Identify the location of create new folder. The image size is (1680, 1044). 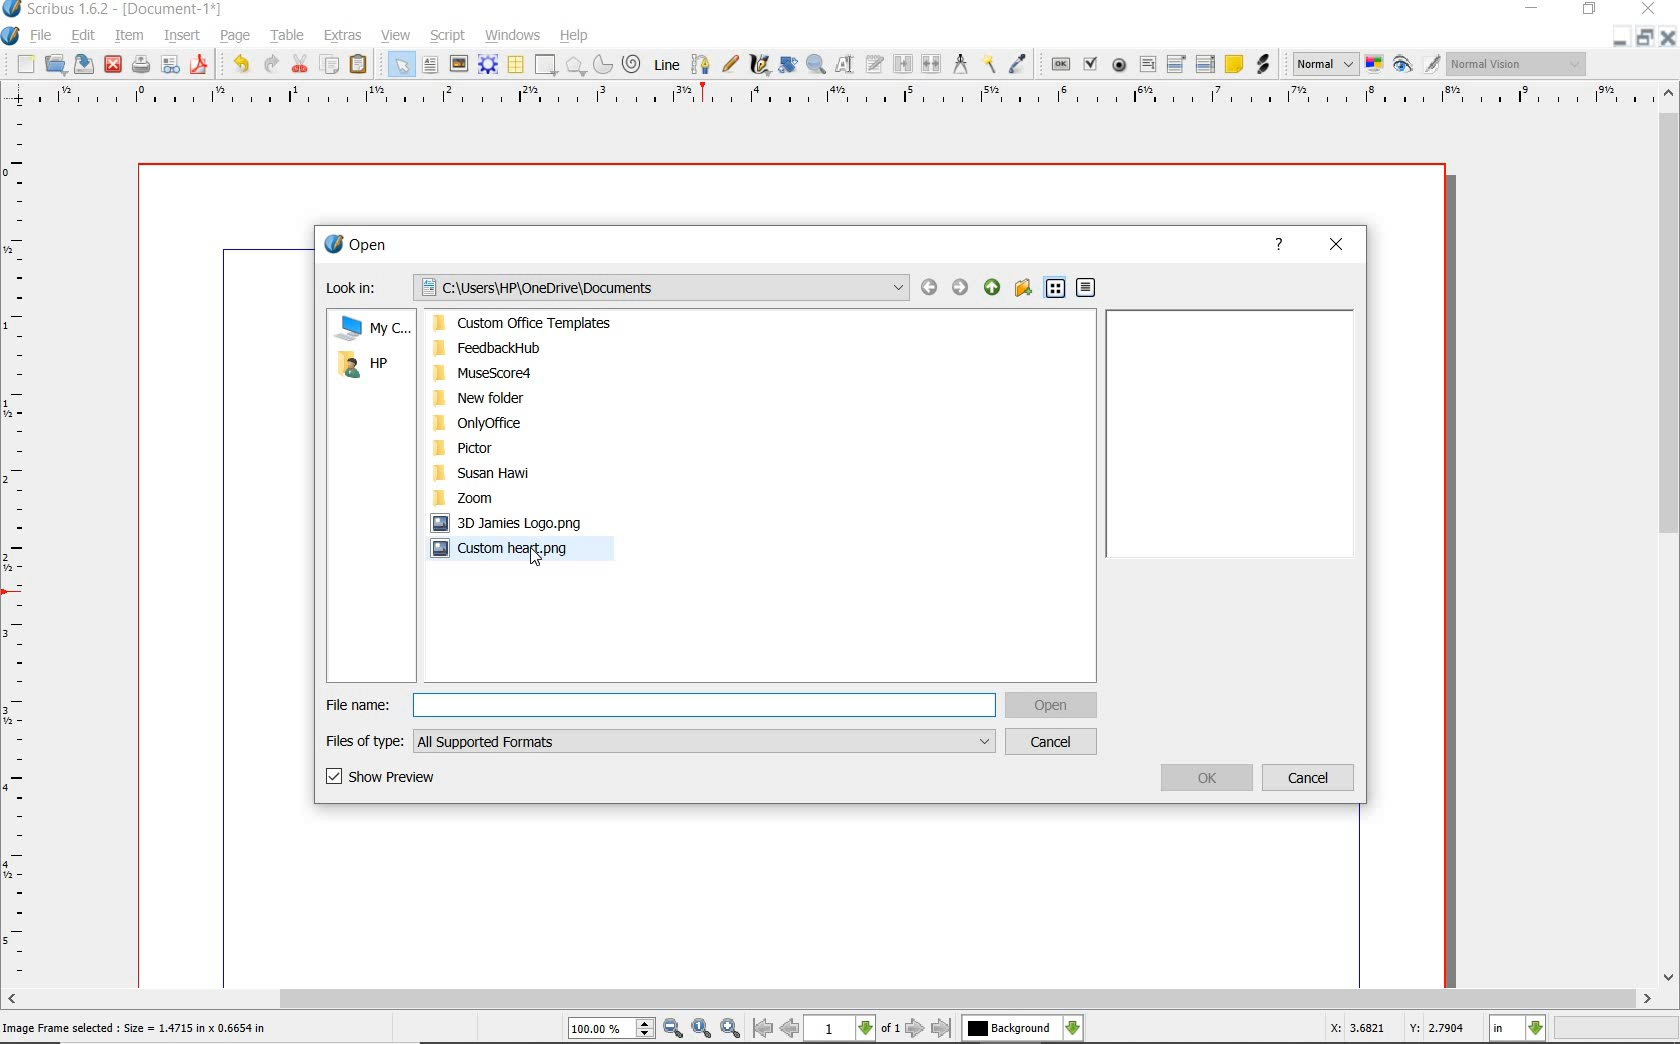
(1021, 288).